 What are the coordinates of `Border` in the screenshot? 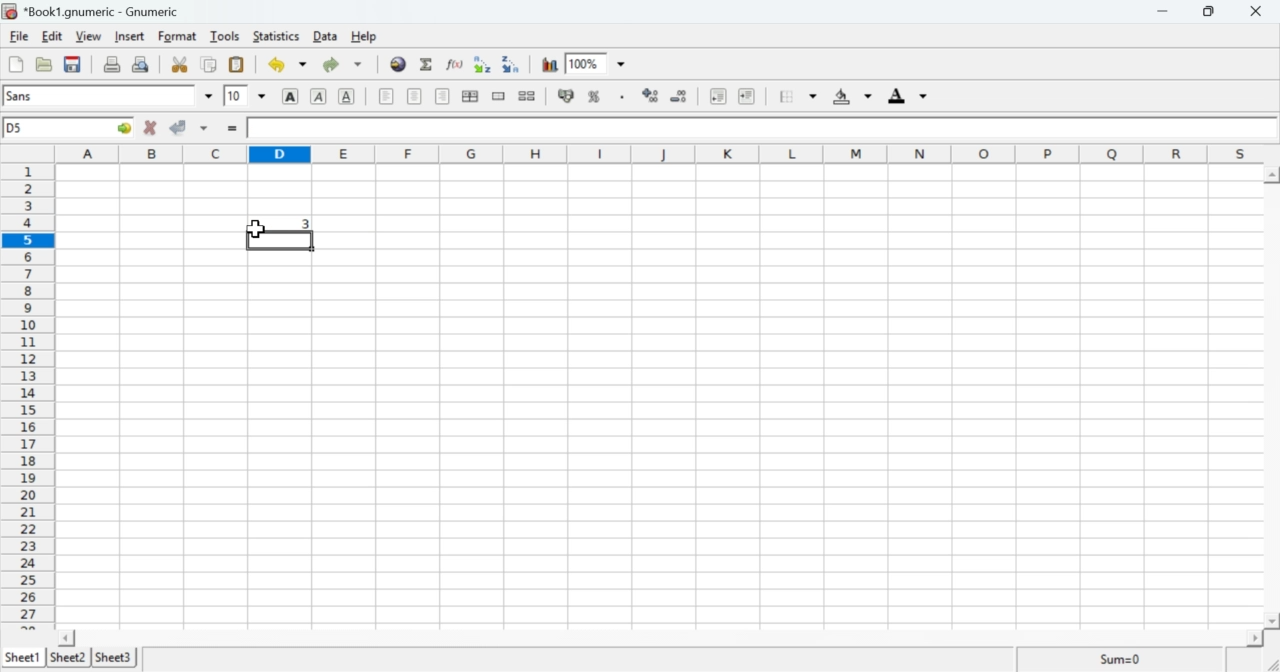 It's located at (799, 97).